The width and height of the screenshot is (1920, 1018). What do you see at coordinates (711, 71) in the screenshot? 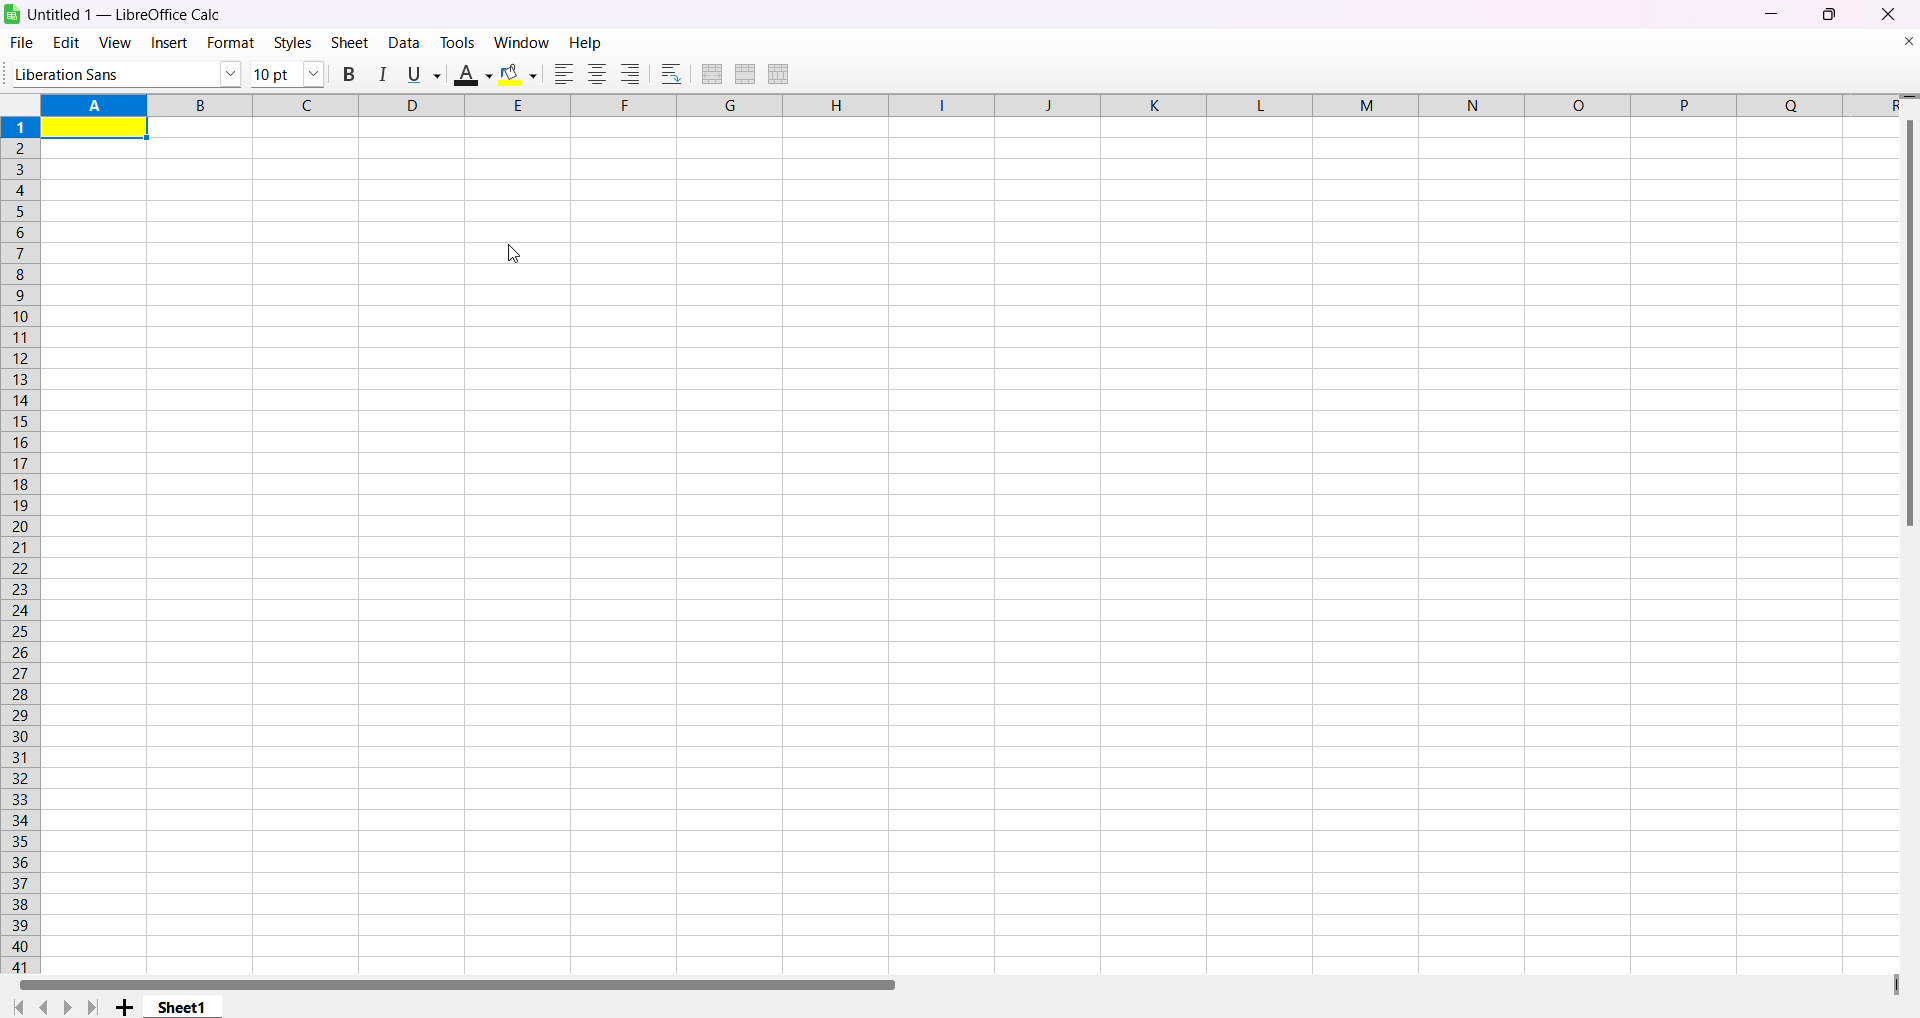
I see `merge and center` at bounding box center [711, 71].